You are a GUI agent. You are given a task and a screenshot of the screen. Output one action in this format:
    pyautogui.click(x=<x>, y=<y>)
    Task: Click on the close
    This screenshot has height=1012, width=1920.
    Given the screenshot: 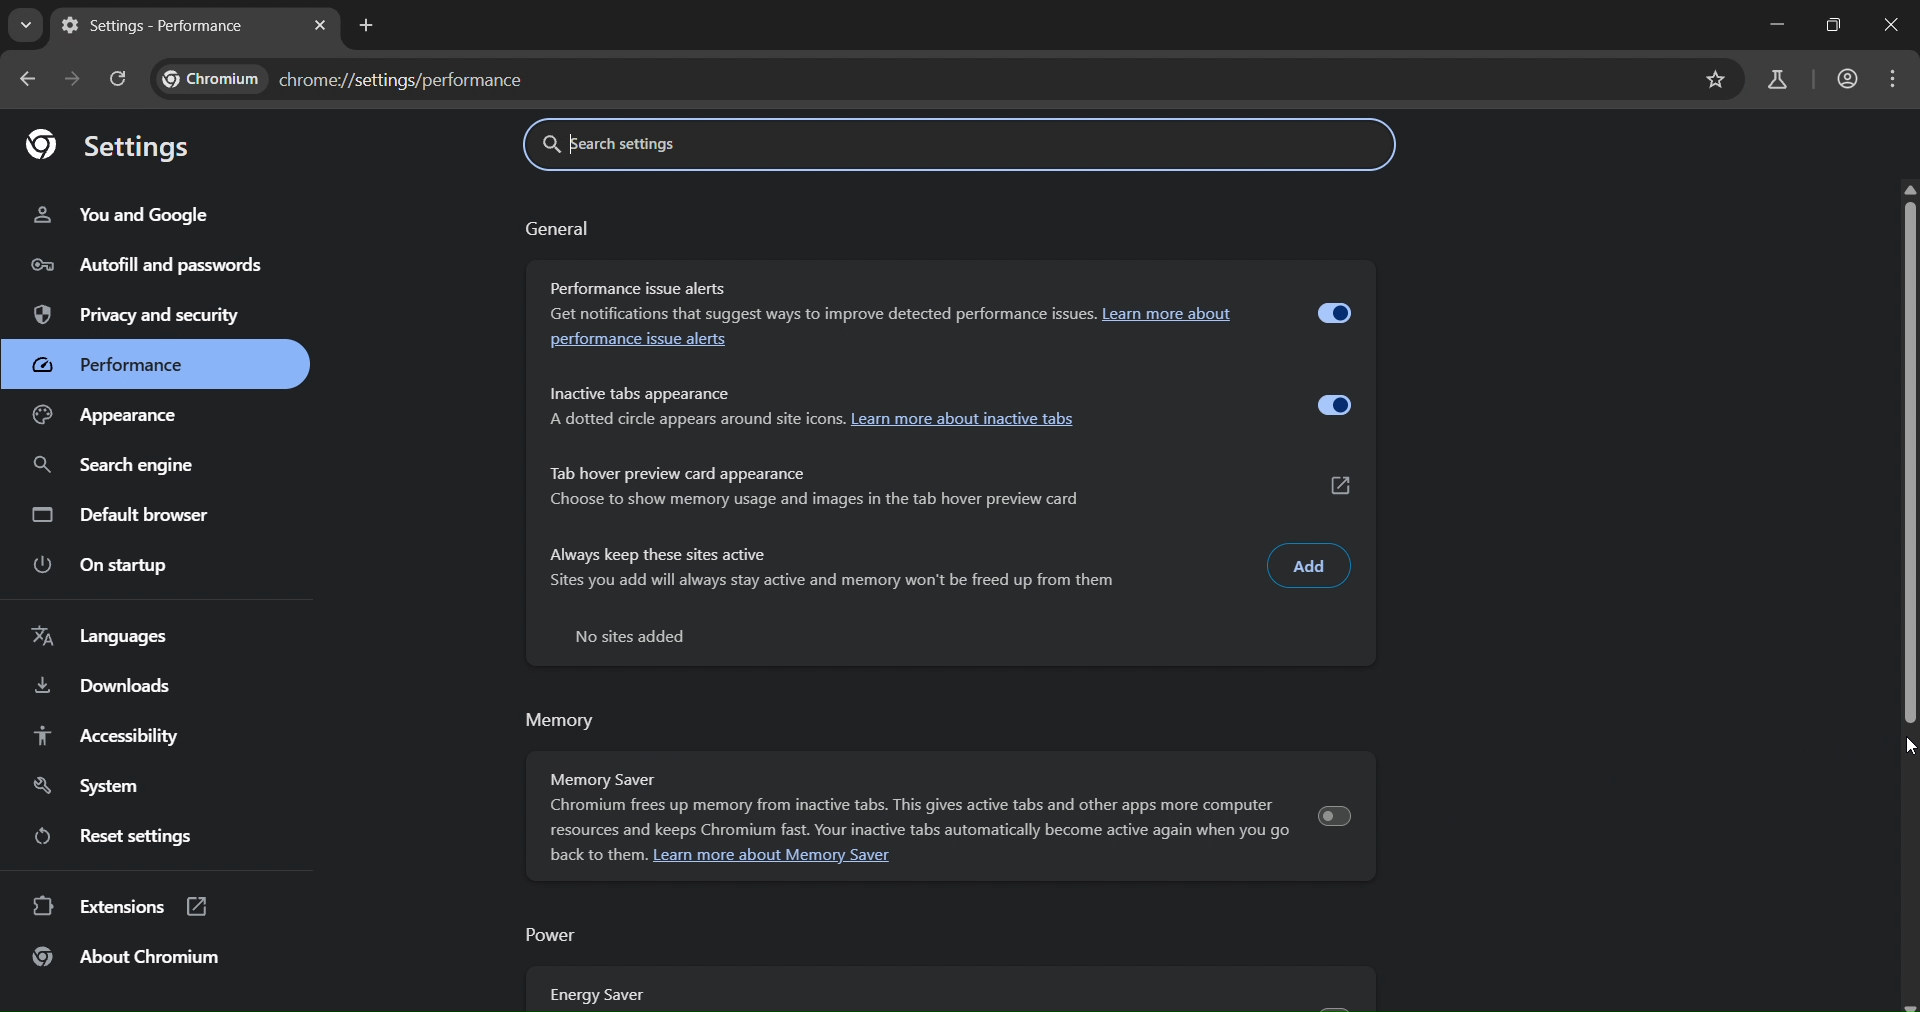 What is the action you would take?
    pyautogui.click(x=1887, y=23)
    